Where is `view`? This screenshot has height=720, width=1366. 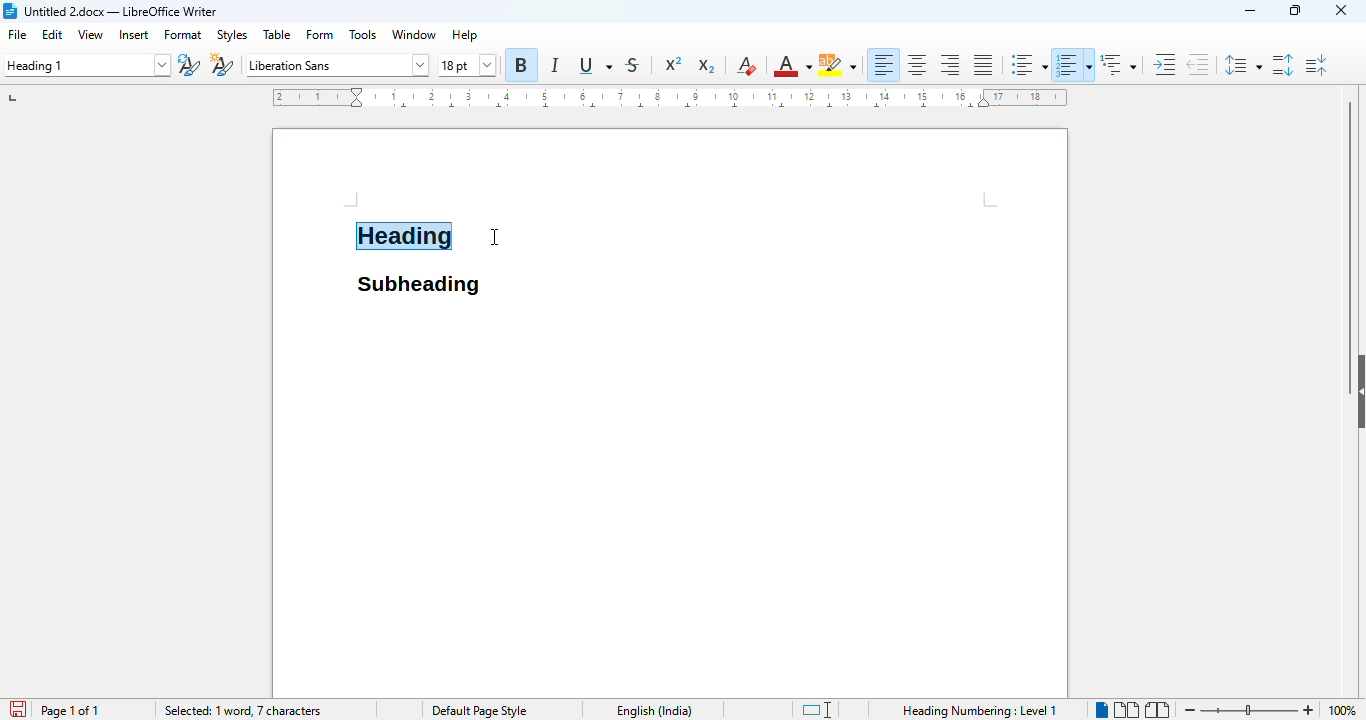
view is located at coordinates (91, 34).